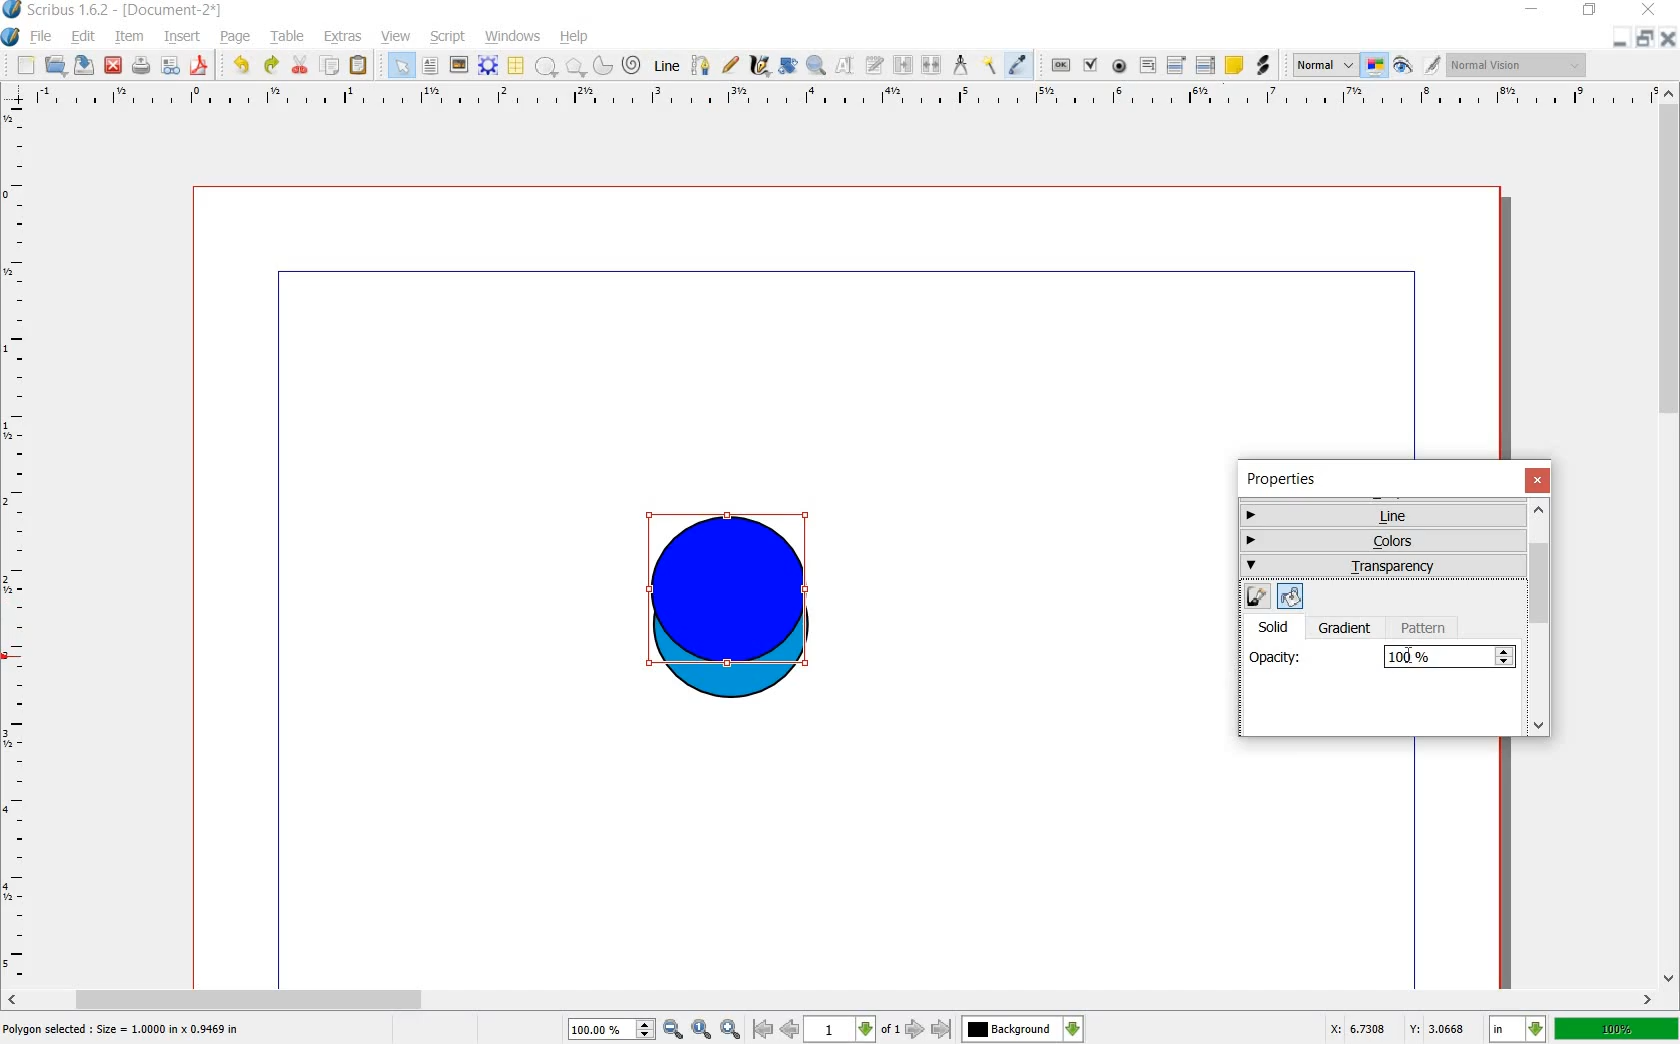  I want to click on 100%, so click(1618, 1031).